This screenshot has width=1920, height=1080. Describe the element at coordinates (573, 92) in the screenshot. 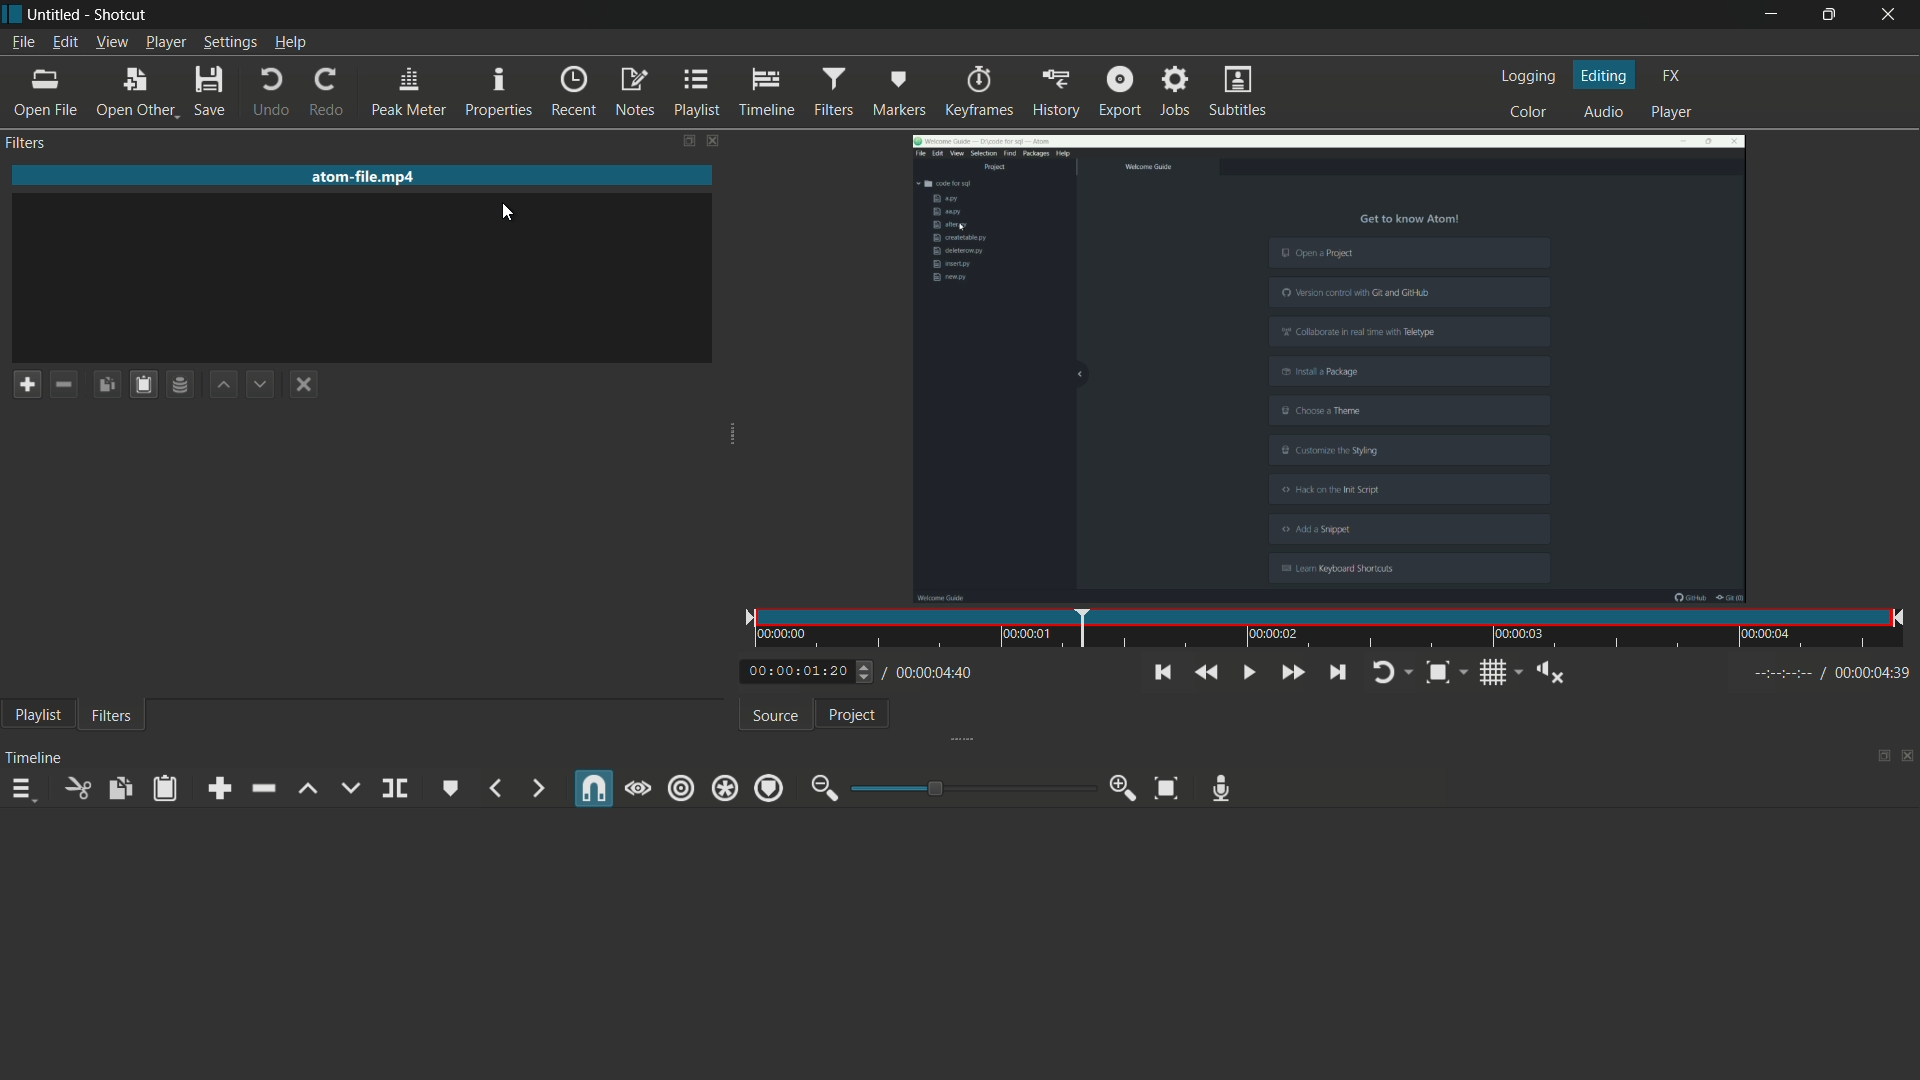

I see `recent` at that location.